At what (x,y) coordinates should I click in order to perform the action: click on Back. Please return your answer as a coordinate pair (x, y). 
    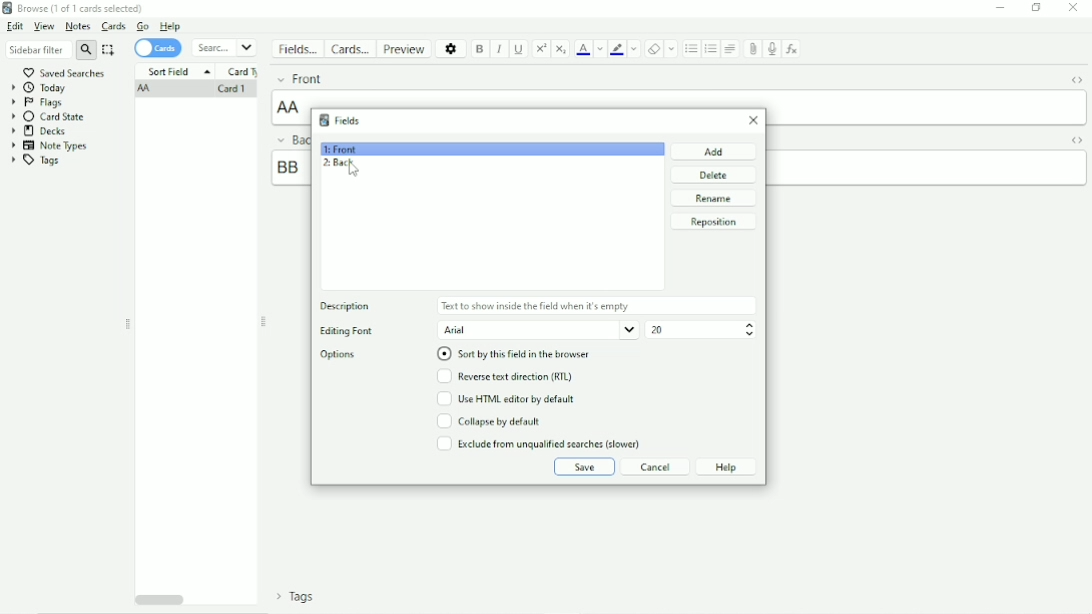
    Looking at the image, I should click on (289, 139).